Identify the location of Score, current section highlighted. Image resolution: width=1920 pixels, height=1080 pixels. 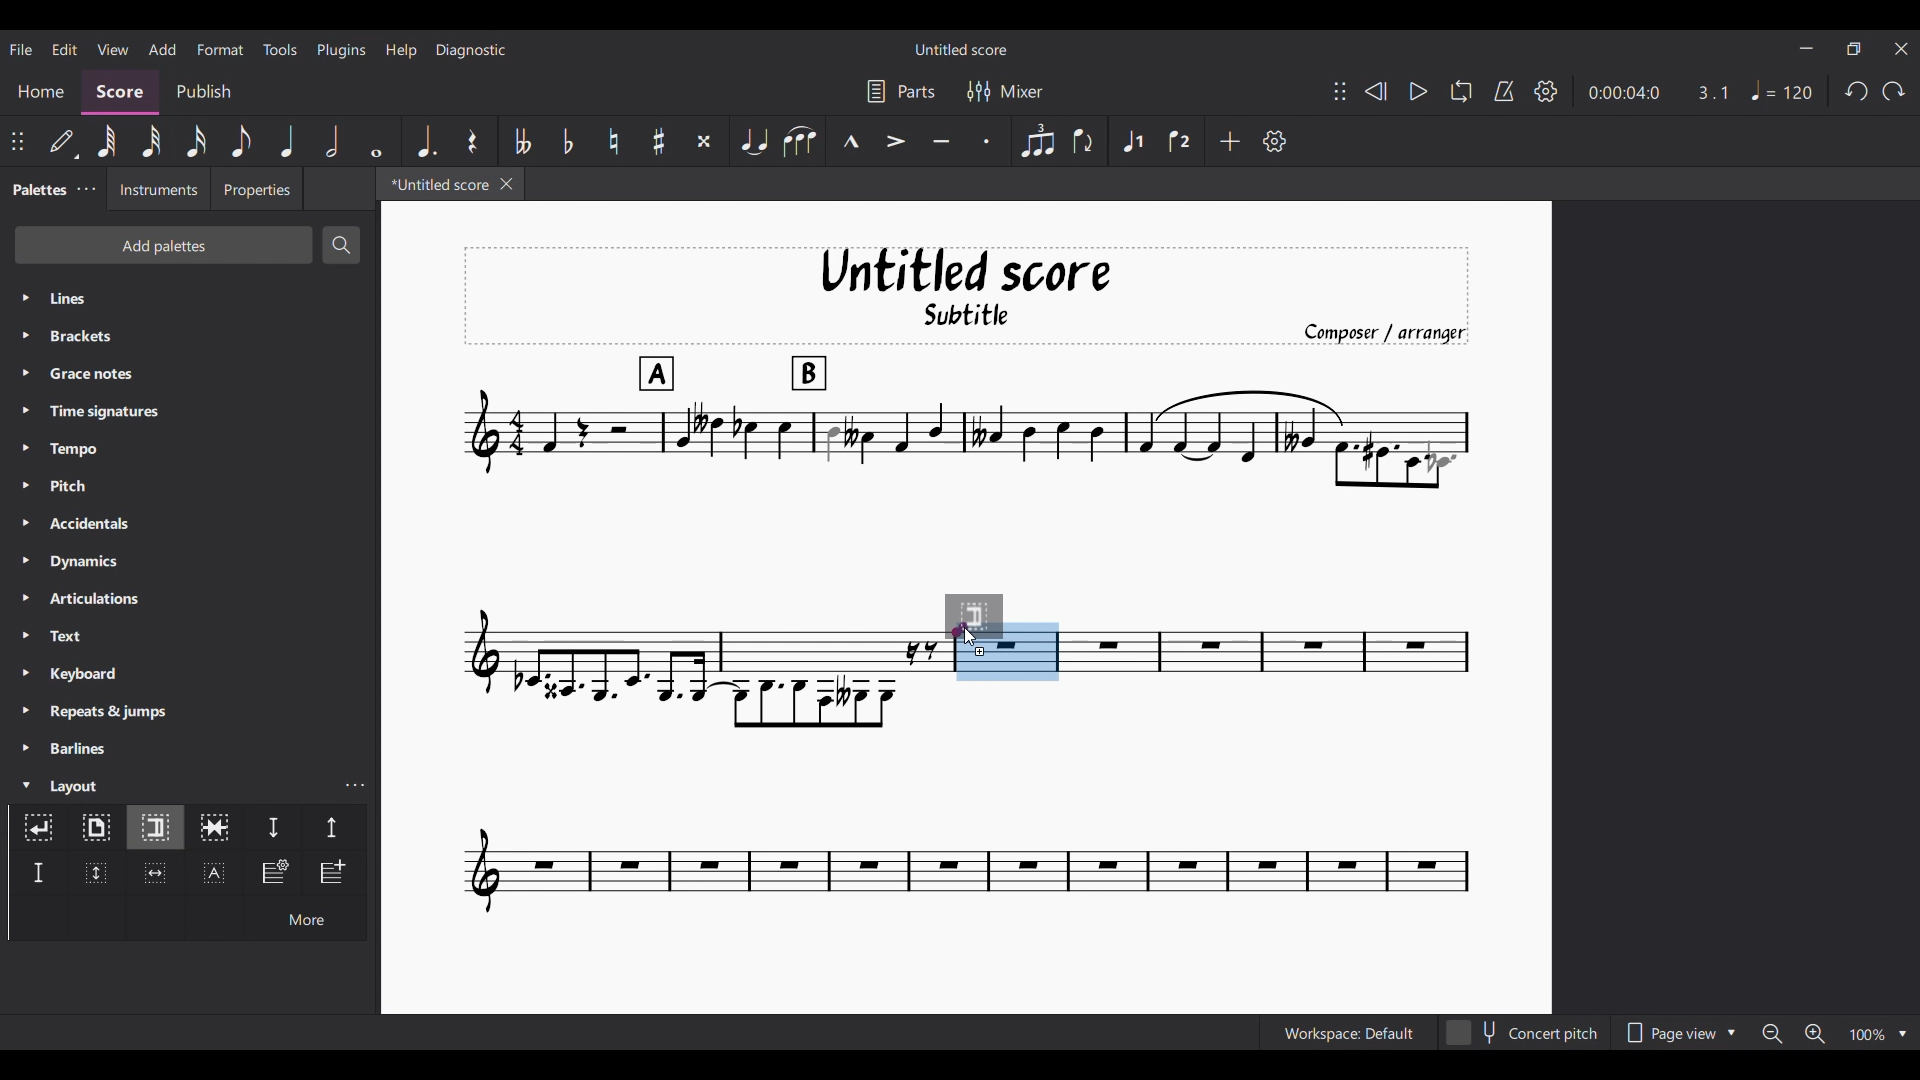
(120, 92).